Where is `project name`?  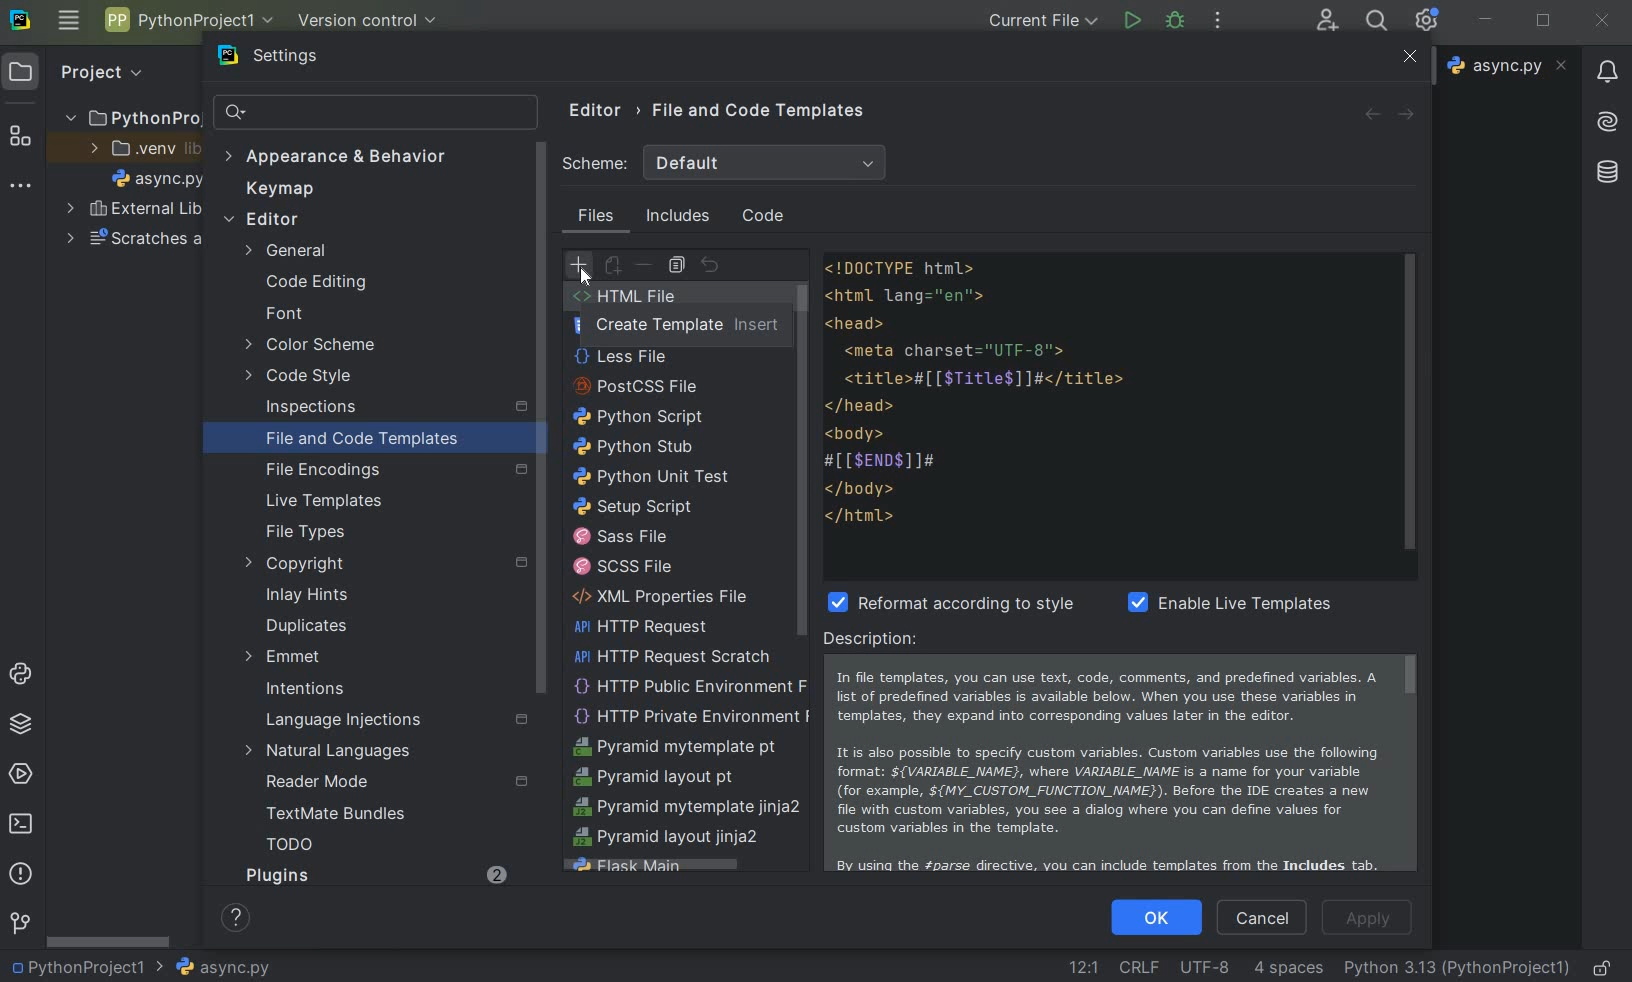
project name is located at coordinates (86, 969).